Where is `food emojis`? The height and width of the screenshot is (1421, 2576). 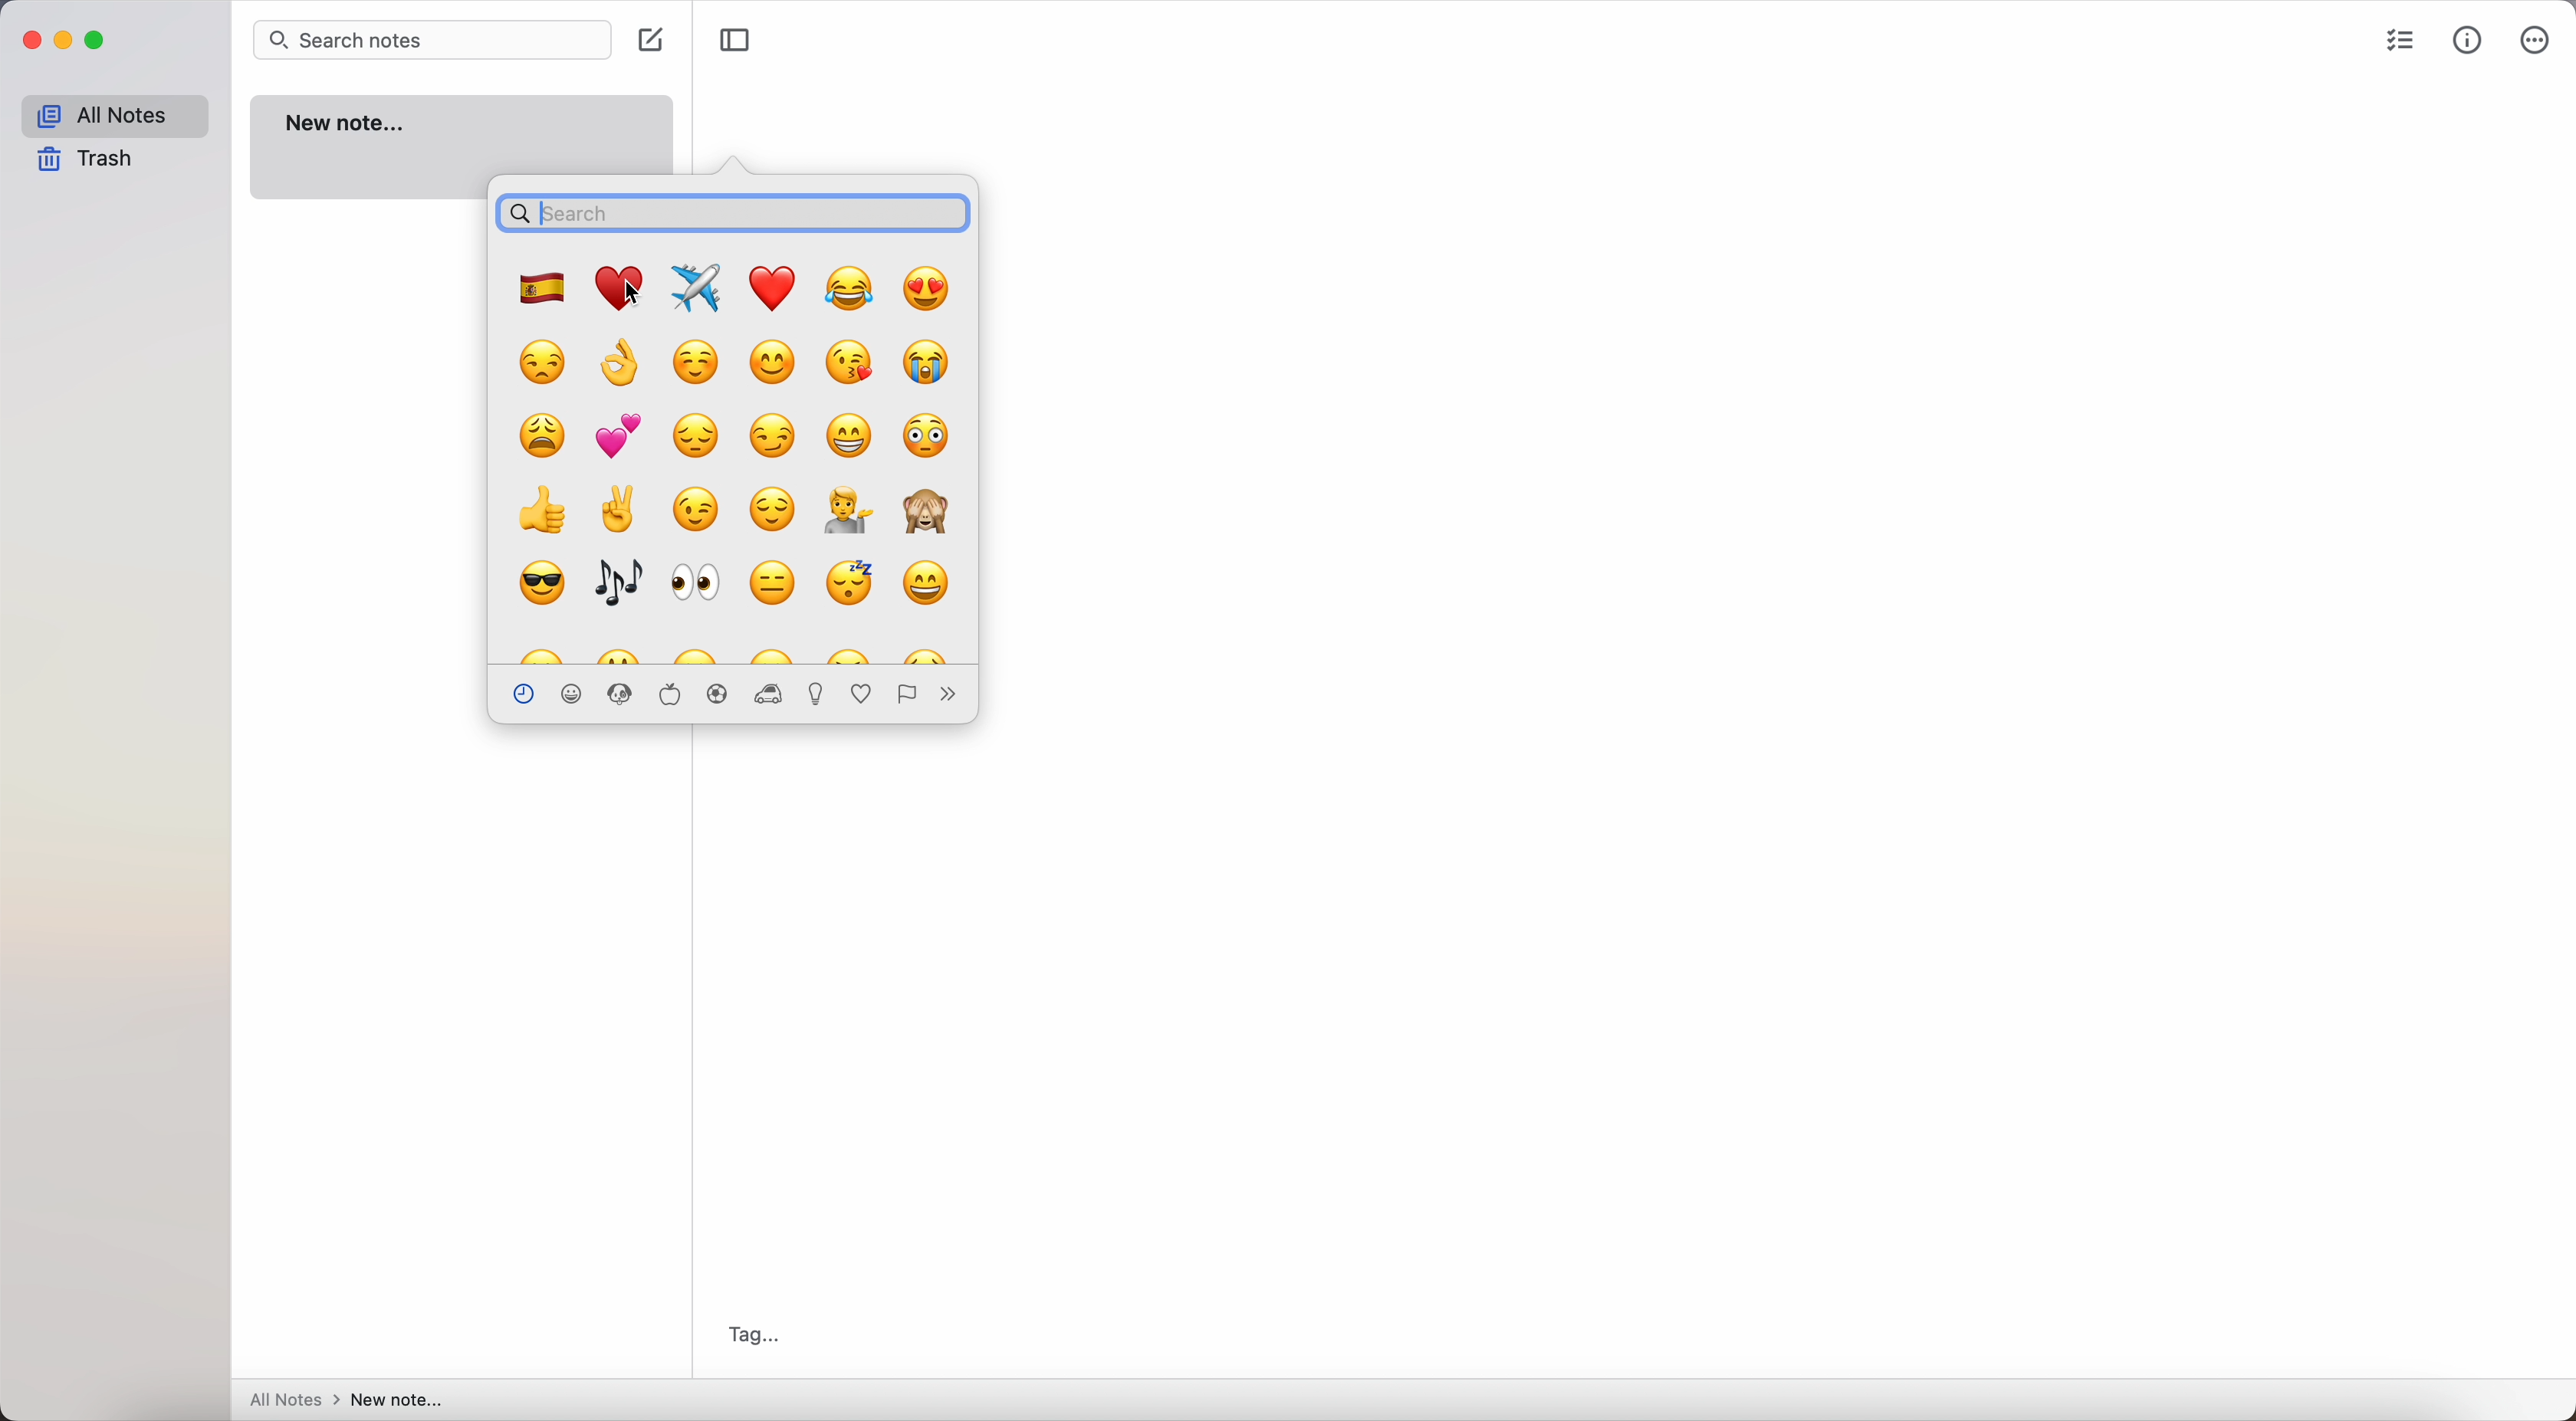 food emojis is located at coordinates (668, 694).